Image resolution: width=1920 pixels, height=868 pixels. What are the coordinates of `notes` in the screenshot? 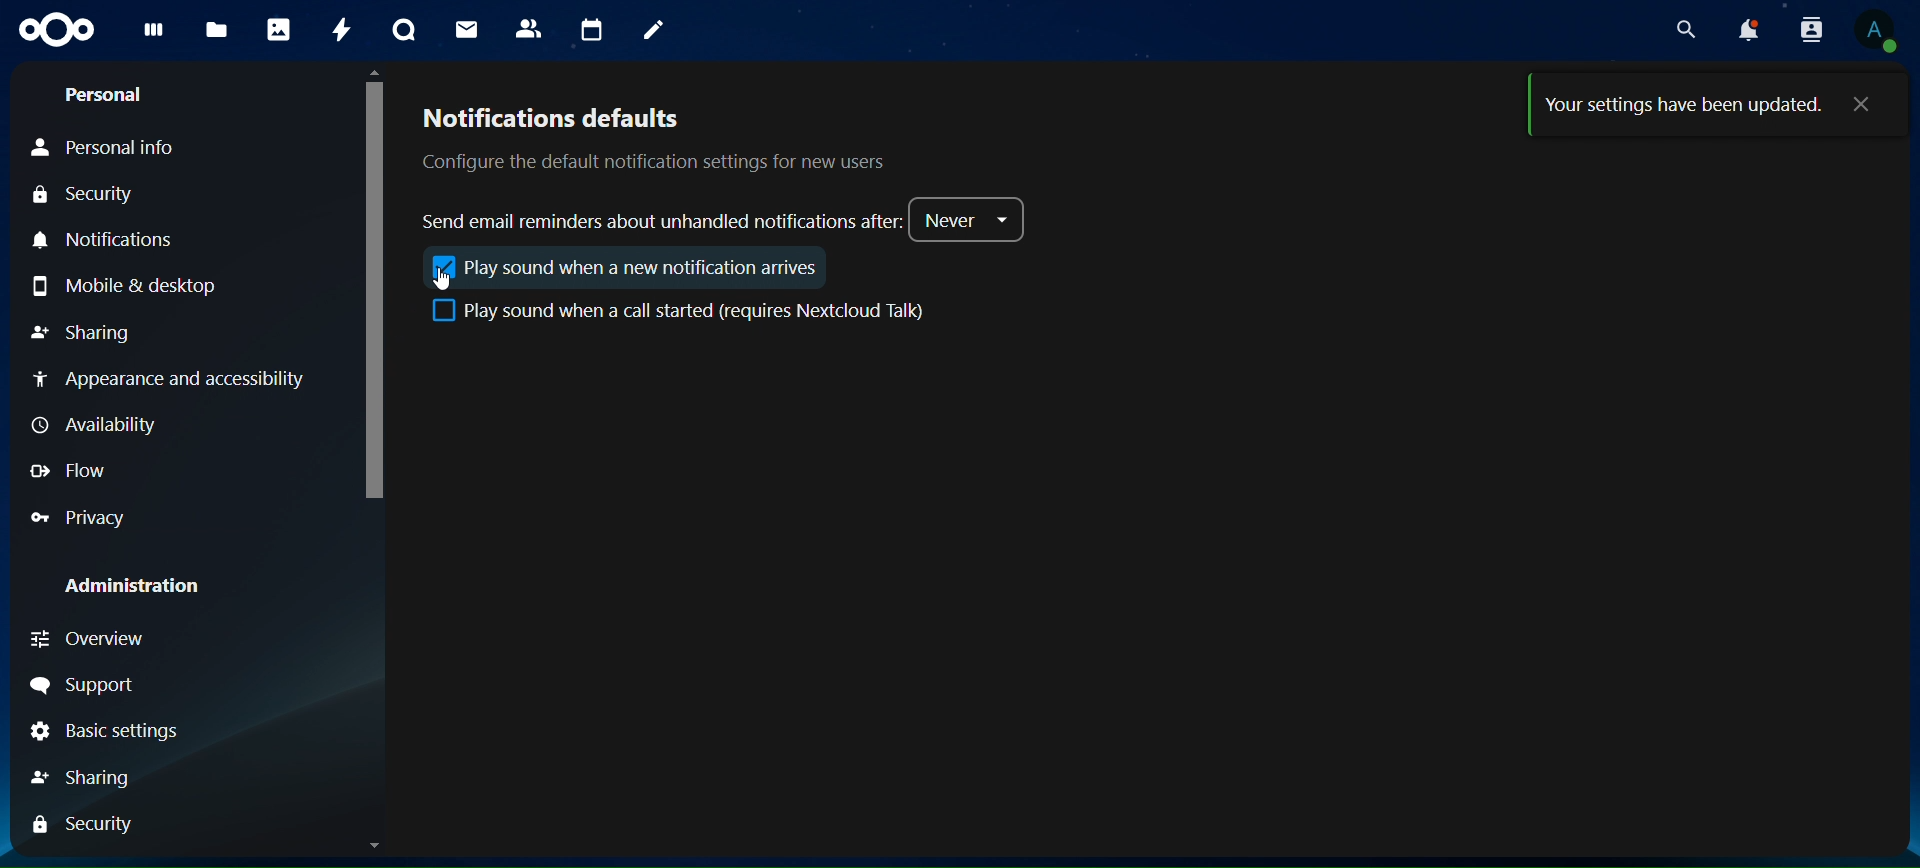 It's located at (654, 29).